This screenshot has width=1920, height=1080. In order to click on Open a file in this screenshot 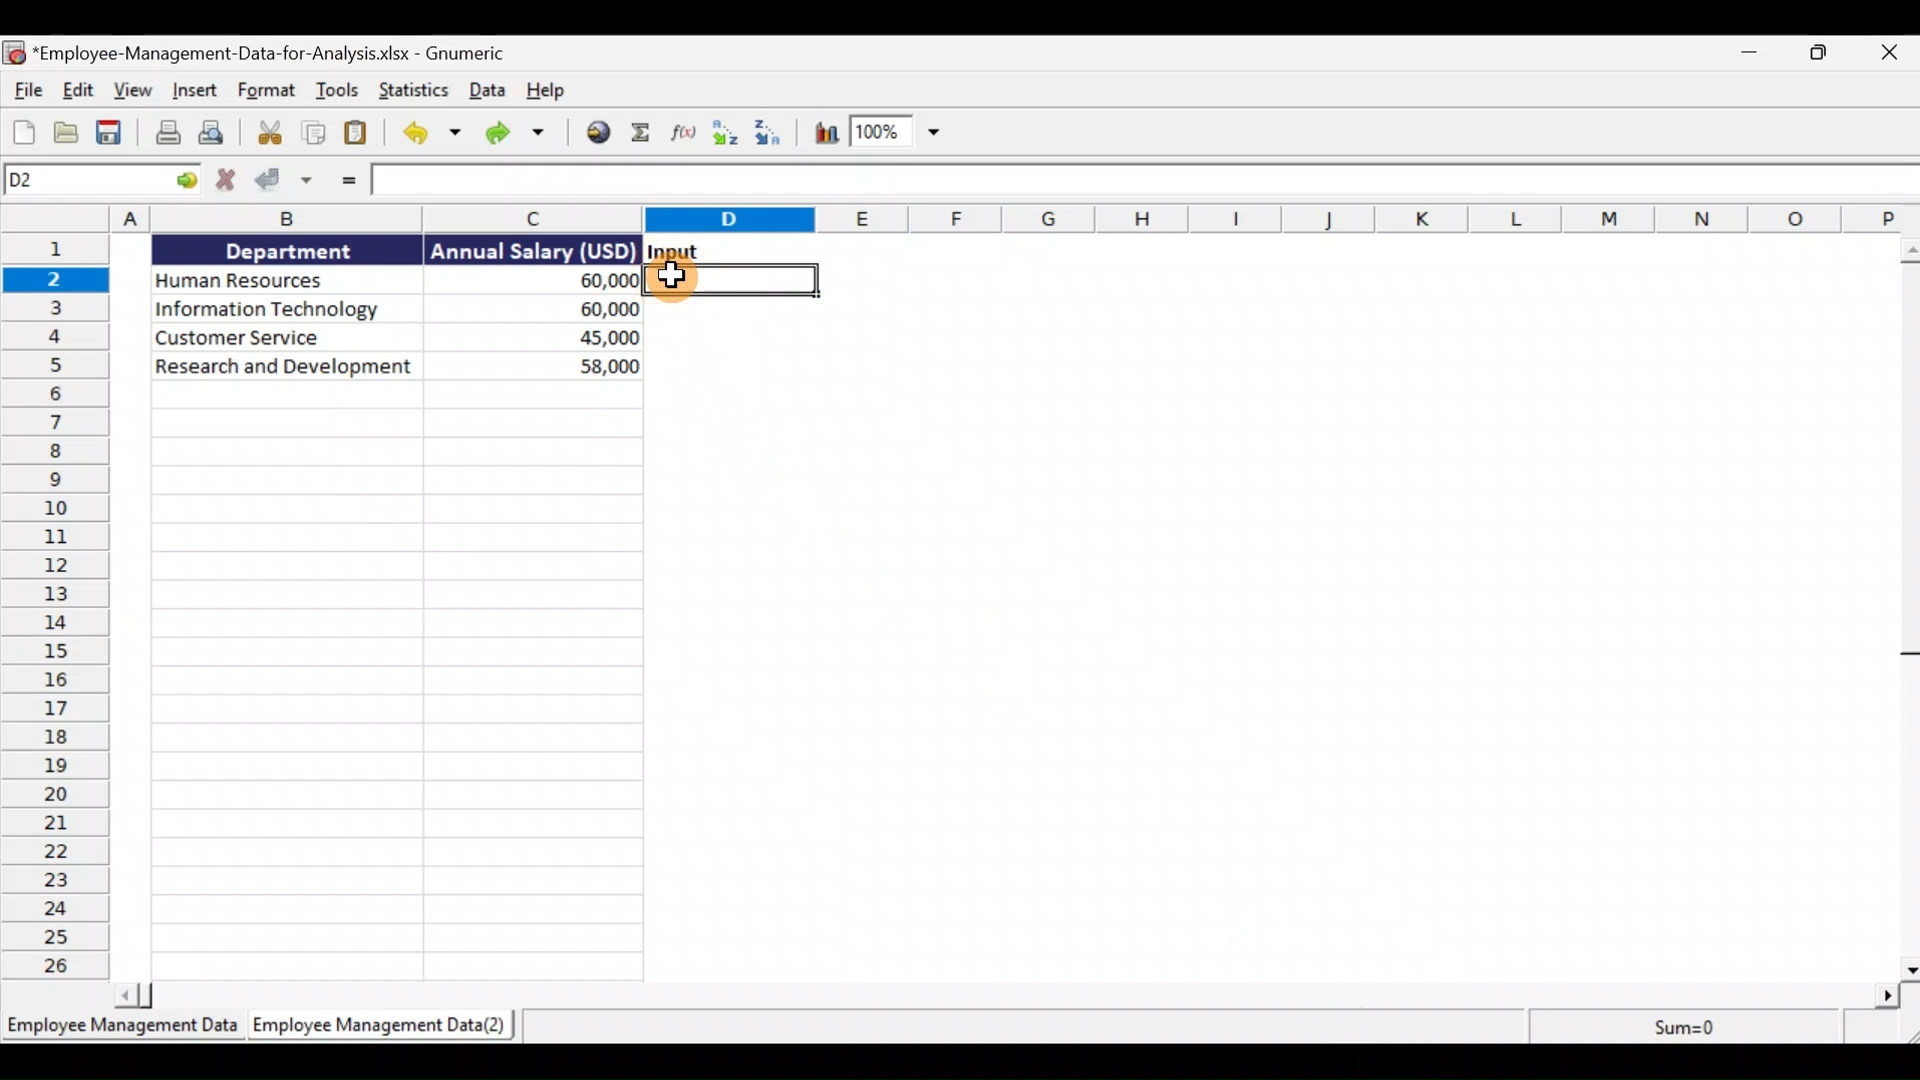, I will do `click(62, 132)`.